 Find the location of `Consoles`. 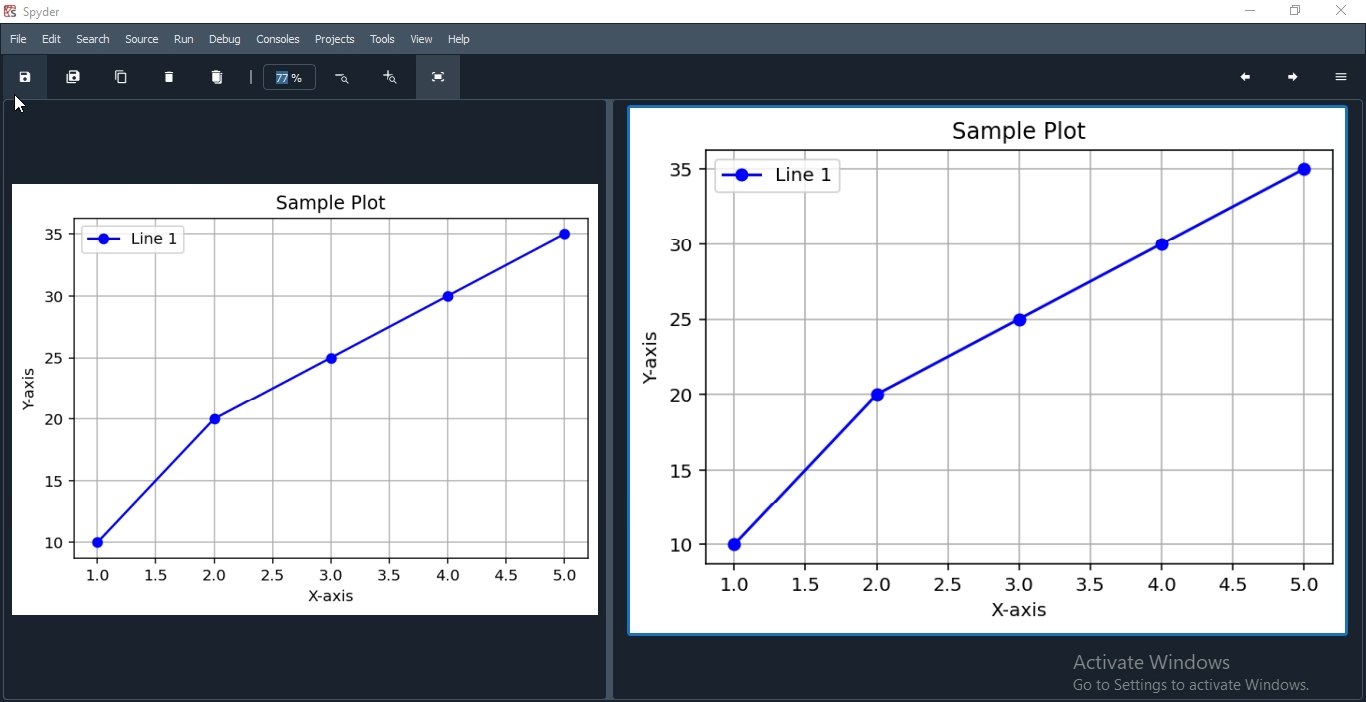

Consoles is located at coordinates (278, 39).